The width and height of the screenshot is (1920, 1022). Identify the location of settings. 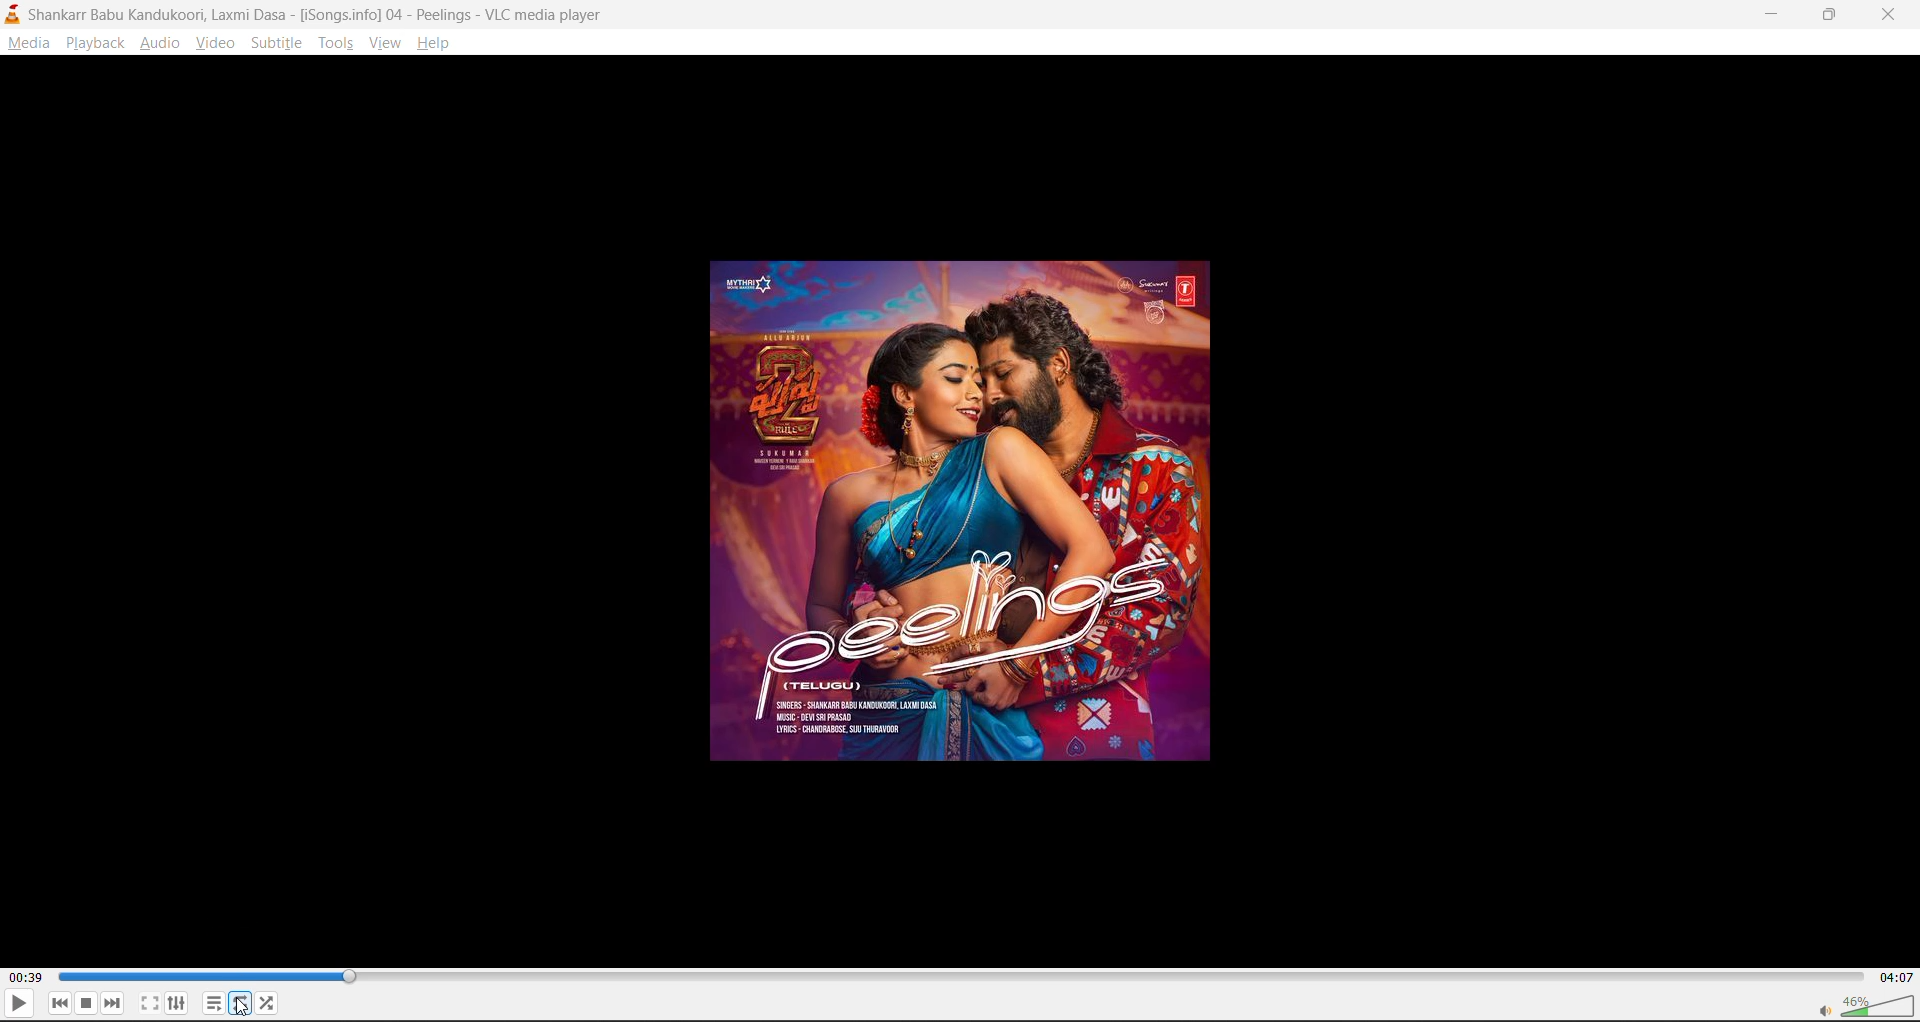
(174, 1003).